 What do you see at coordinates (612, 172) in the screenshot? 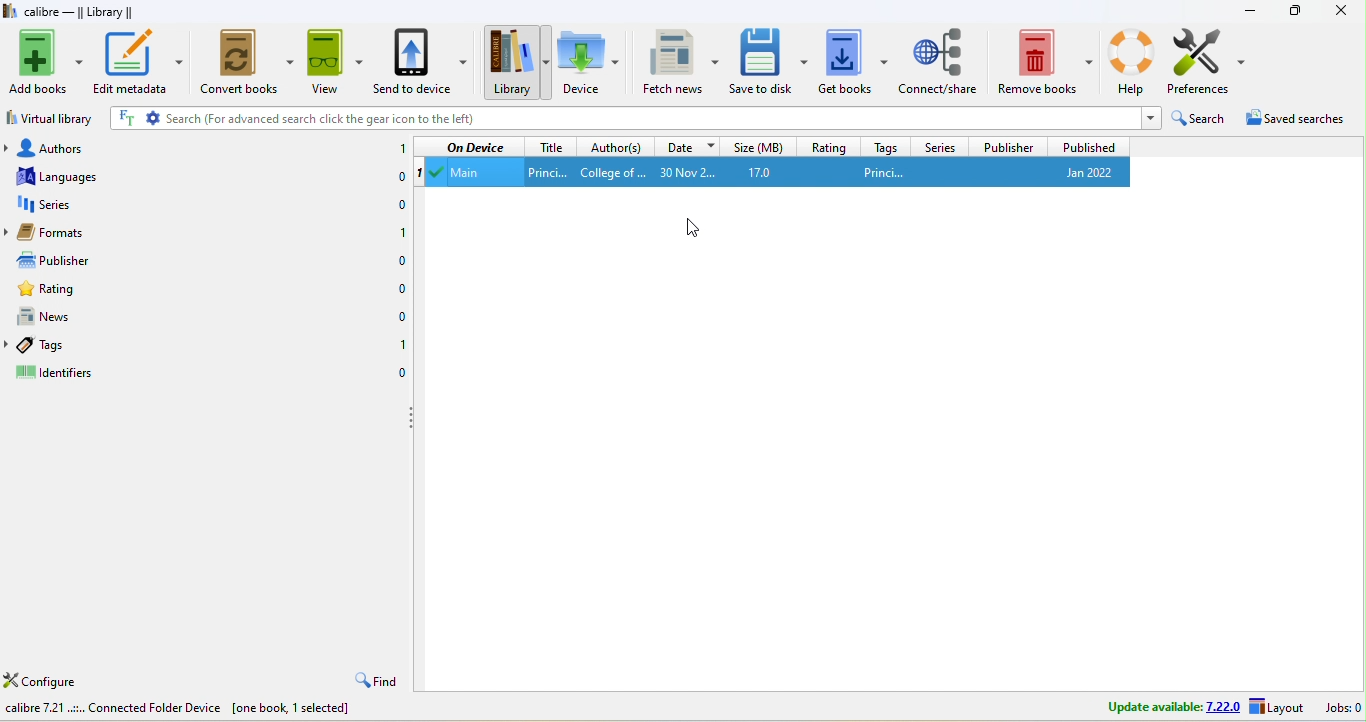
I see `Author` at bounding box center [612, 172].